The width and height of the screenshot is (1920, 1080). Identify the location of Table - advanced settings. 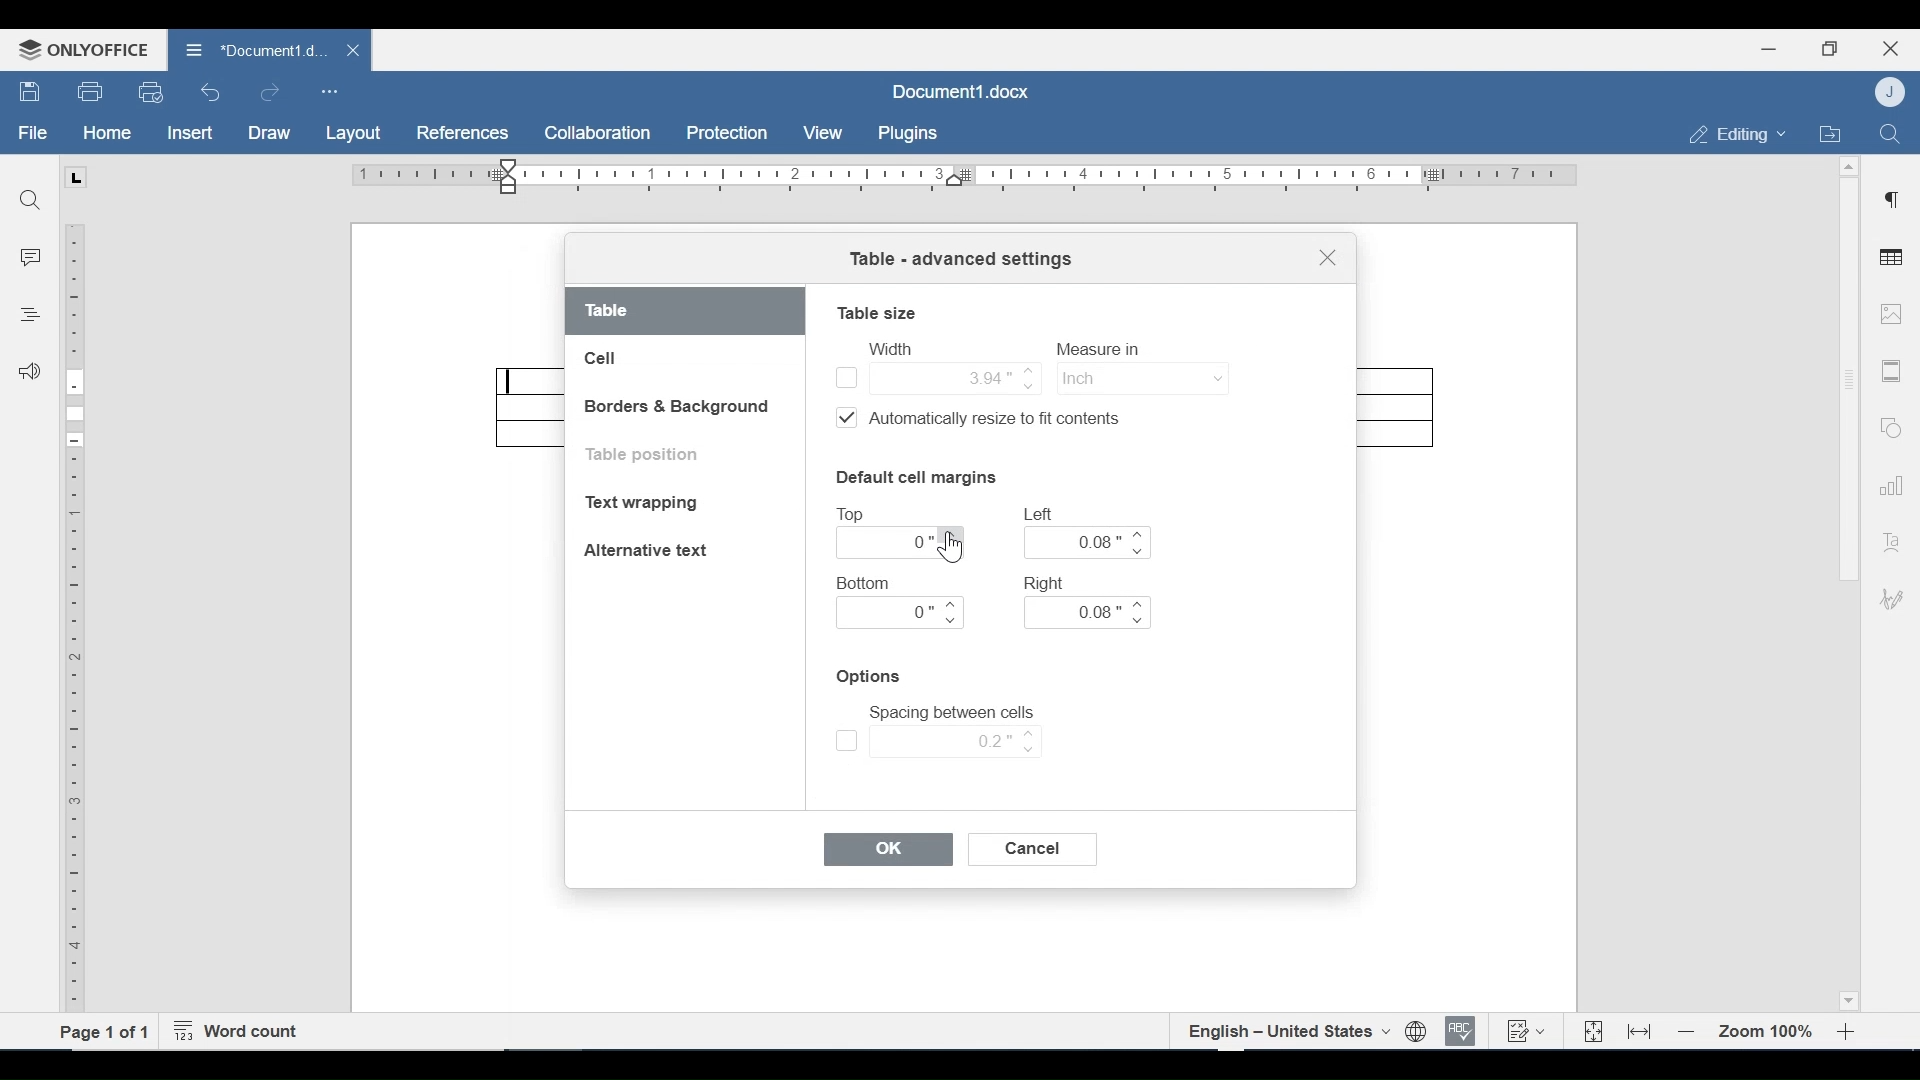
(960, 261).